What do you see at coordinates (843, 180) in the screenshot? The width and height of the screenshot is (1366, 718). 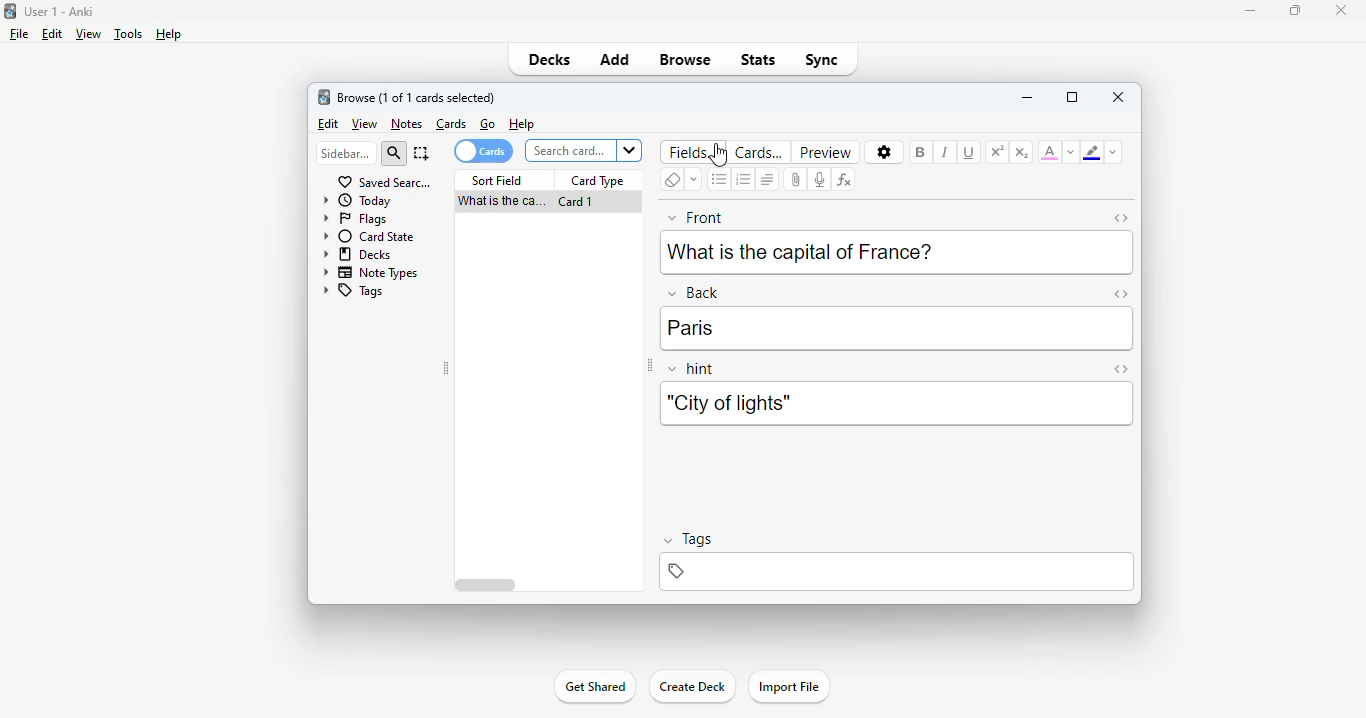 I see `equations` at bounding box center [843, 180].